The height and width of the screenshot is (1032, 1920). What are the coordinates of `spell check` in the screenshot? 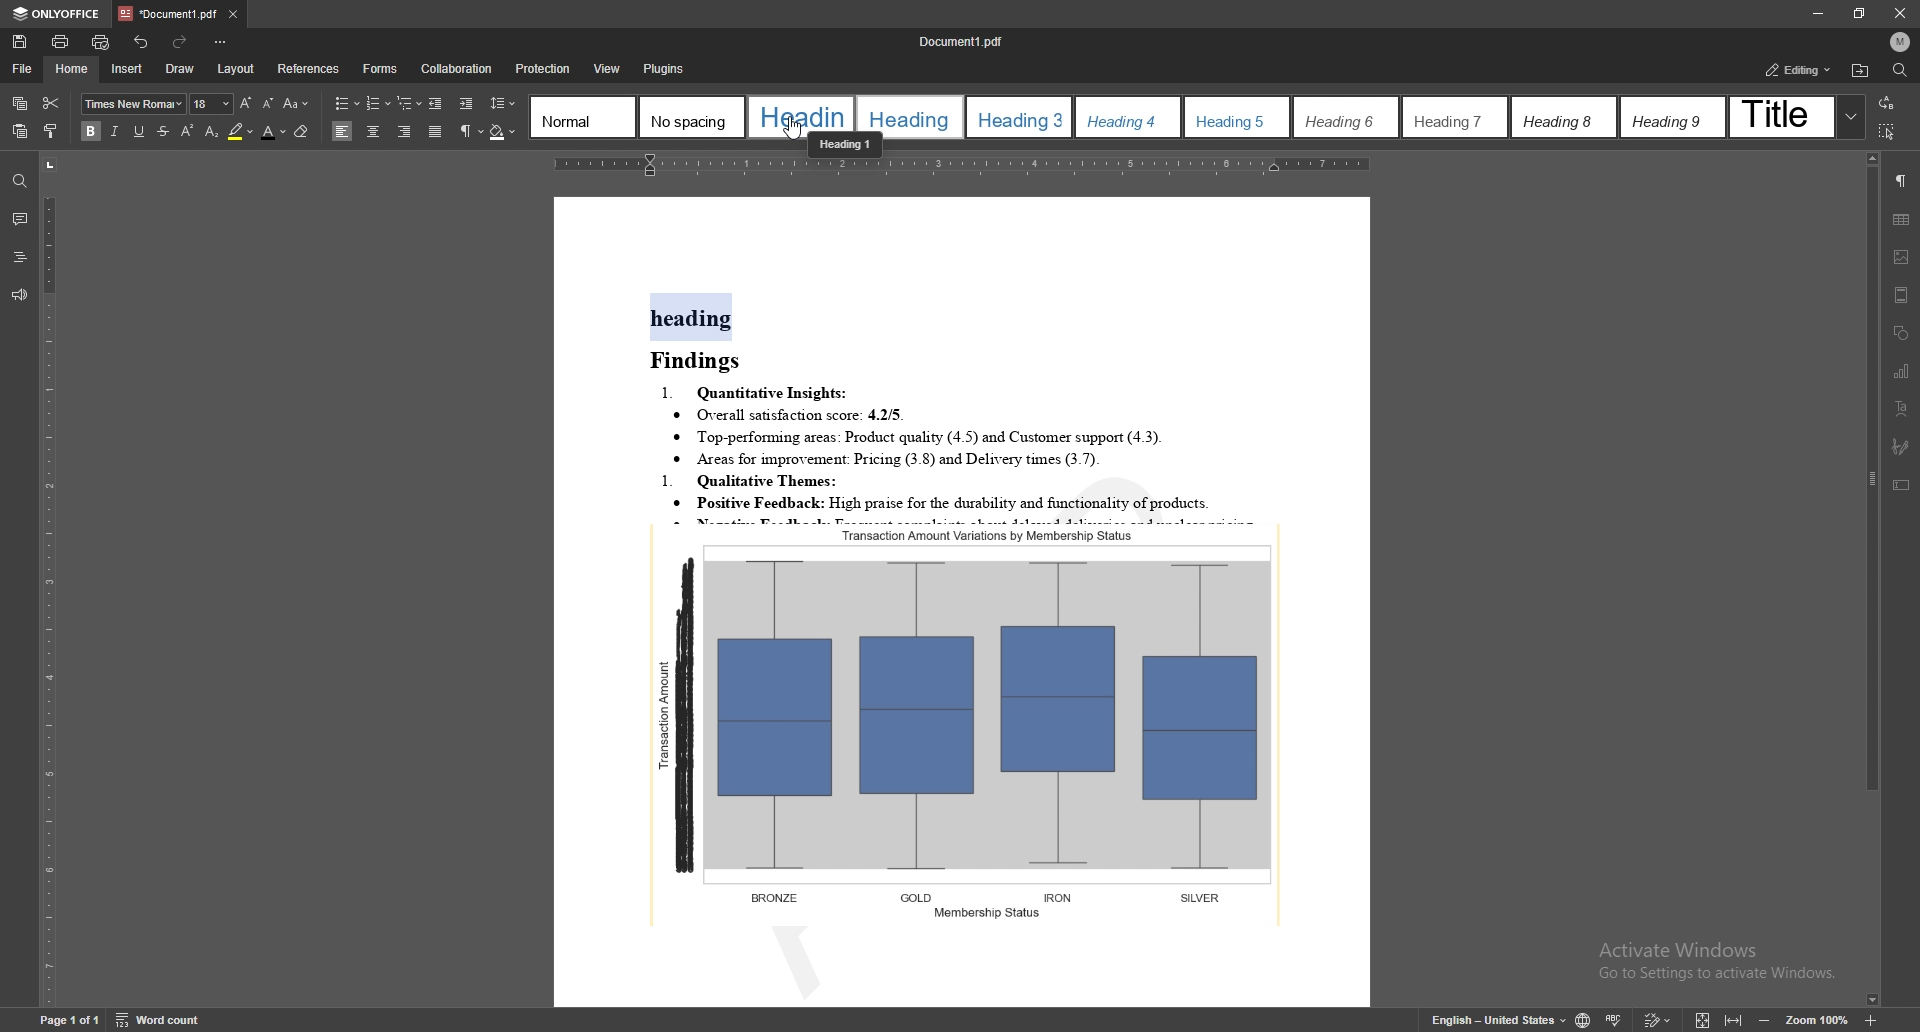 It's located at (1615, 1020).